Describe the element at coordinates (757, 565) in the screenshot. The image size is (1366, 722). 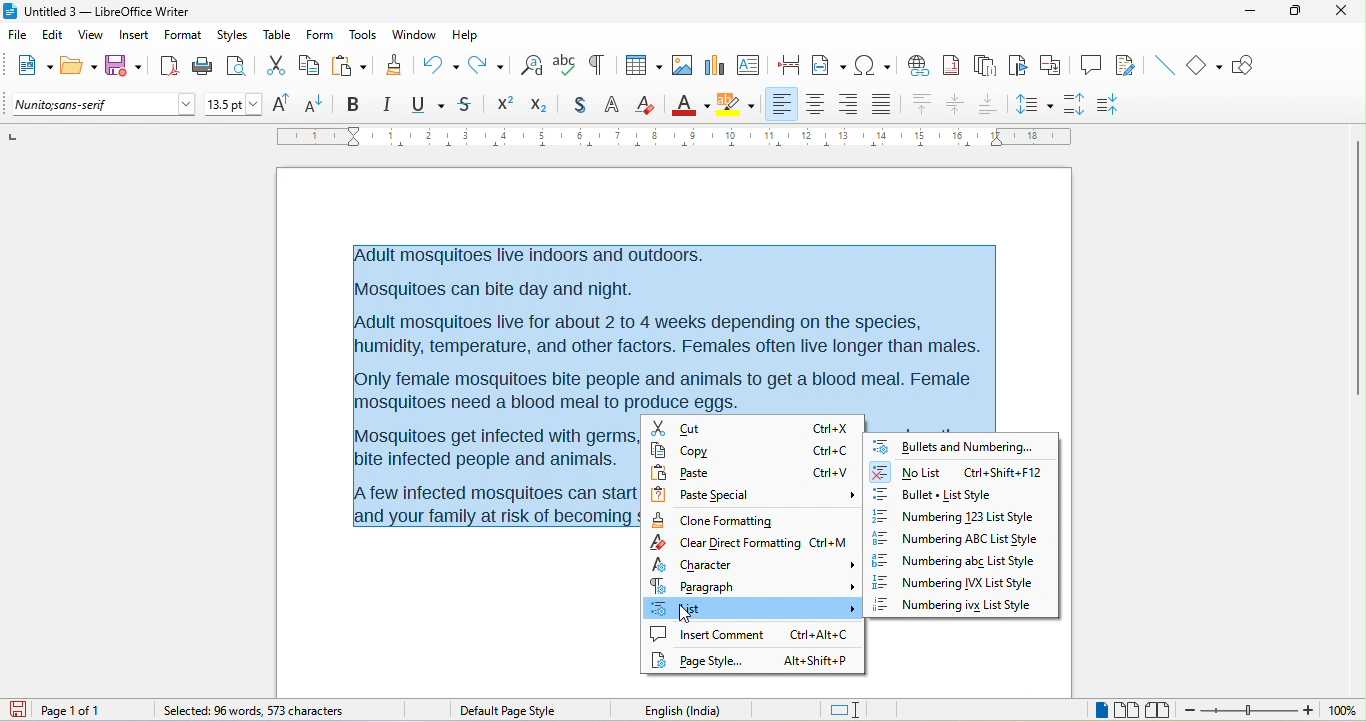
I see `character` at that location.